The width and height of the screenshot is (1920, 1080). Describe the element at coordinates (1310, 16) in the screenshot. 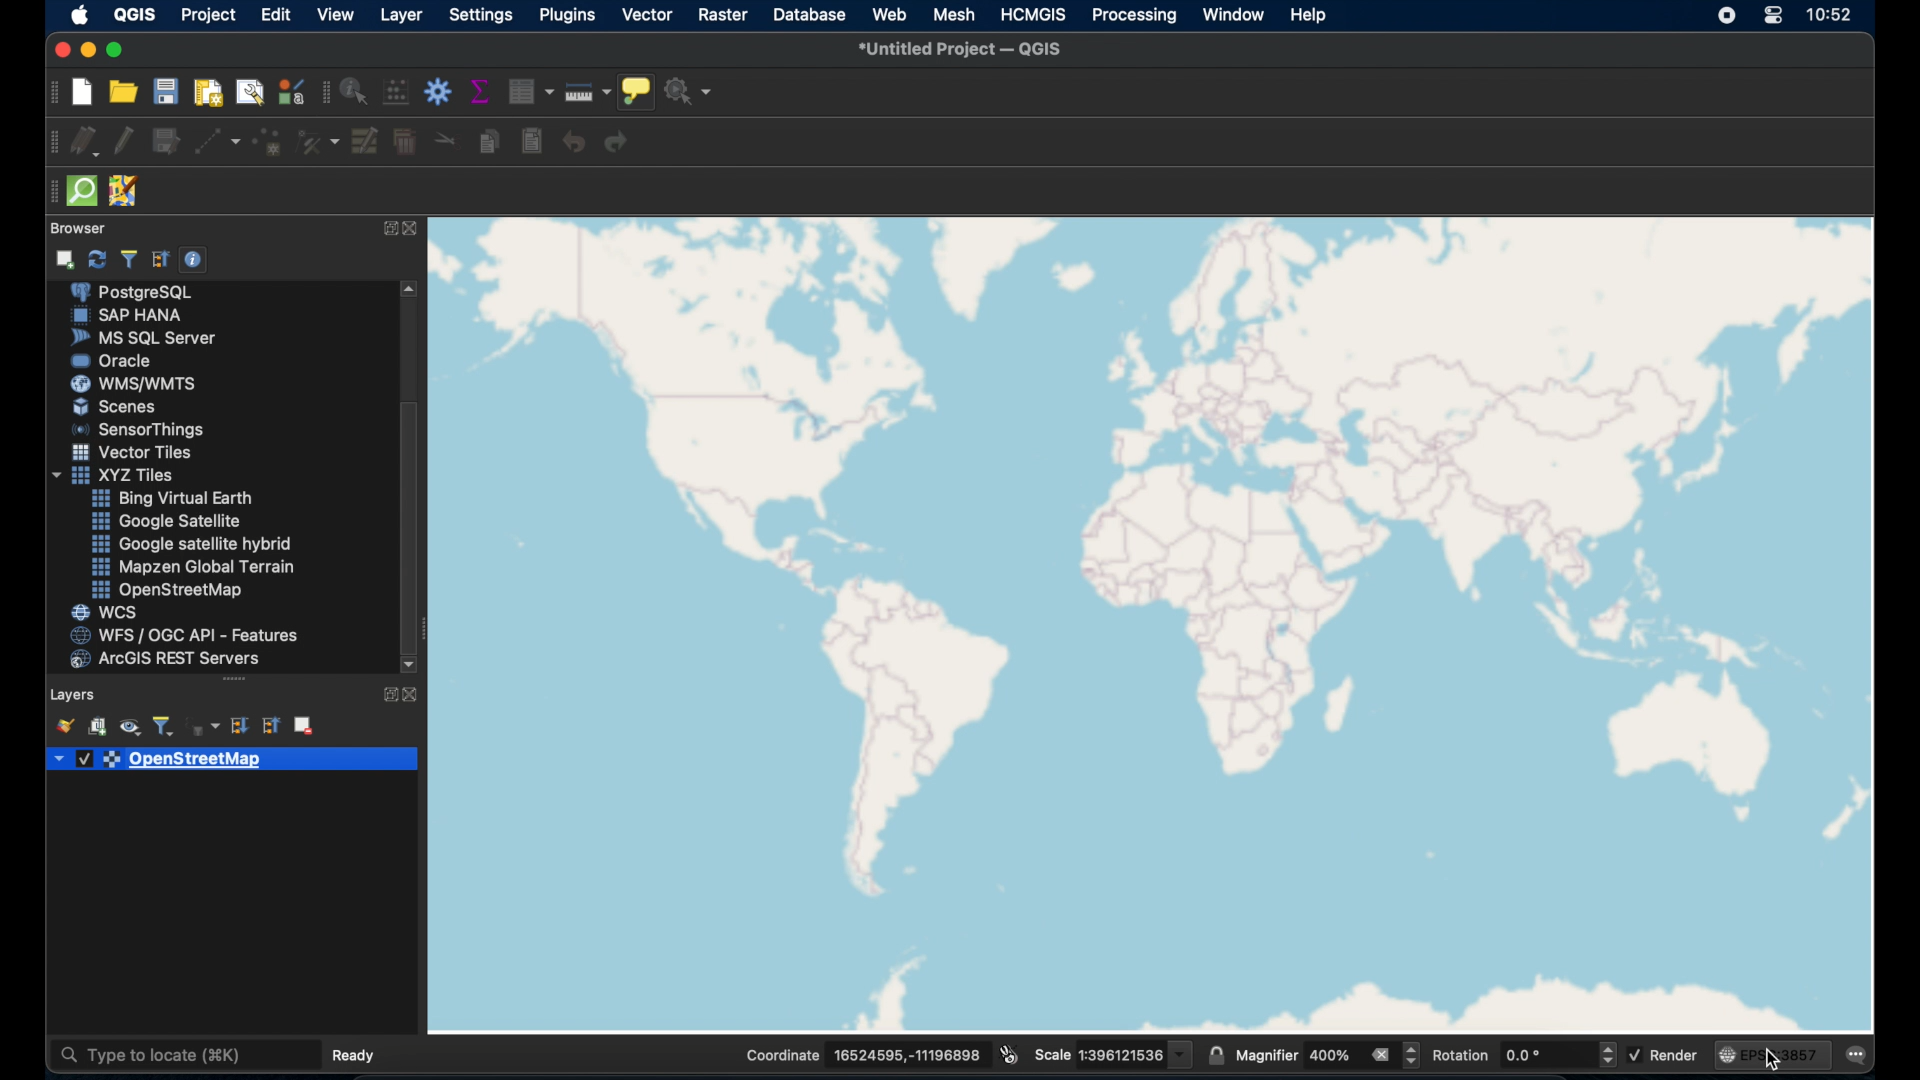

I see `help` at that location.